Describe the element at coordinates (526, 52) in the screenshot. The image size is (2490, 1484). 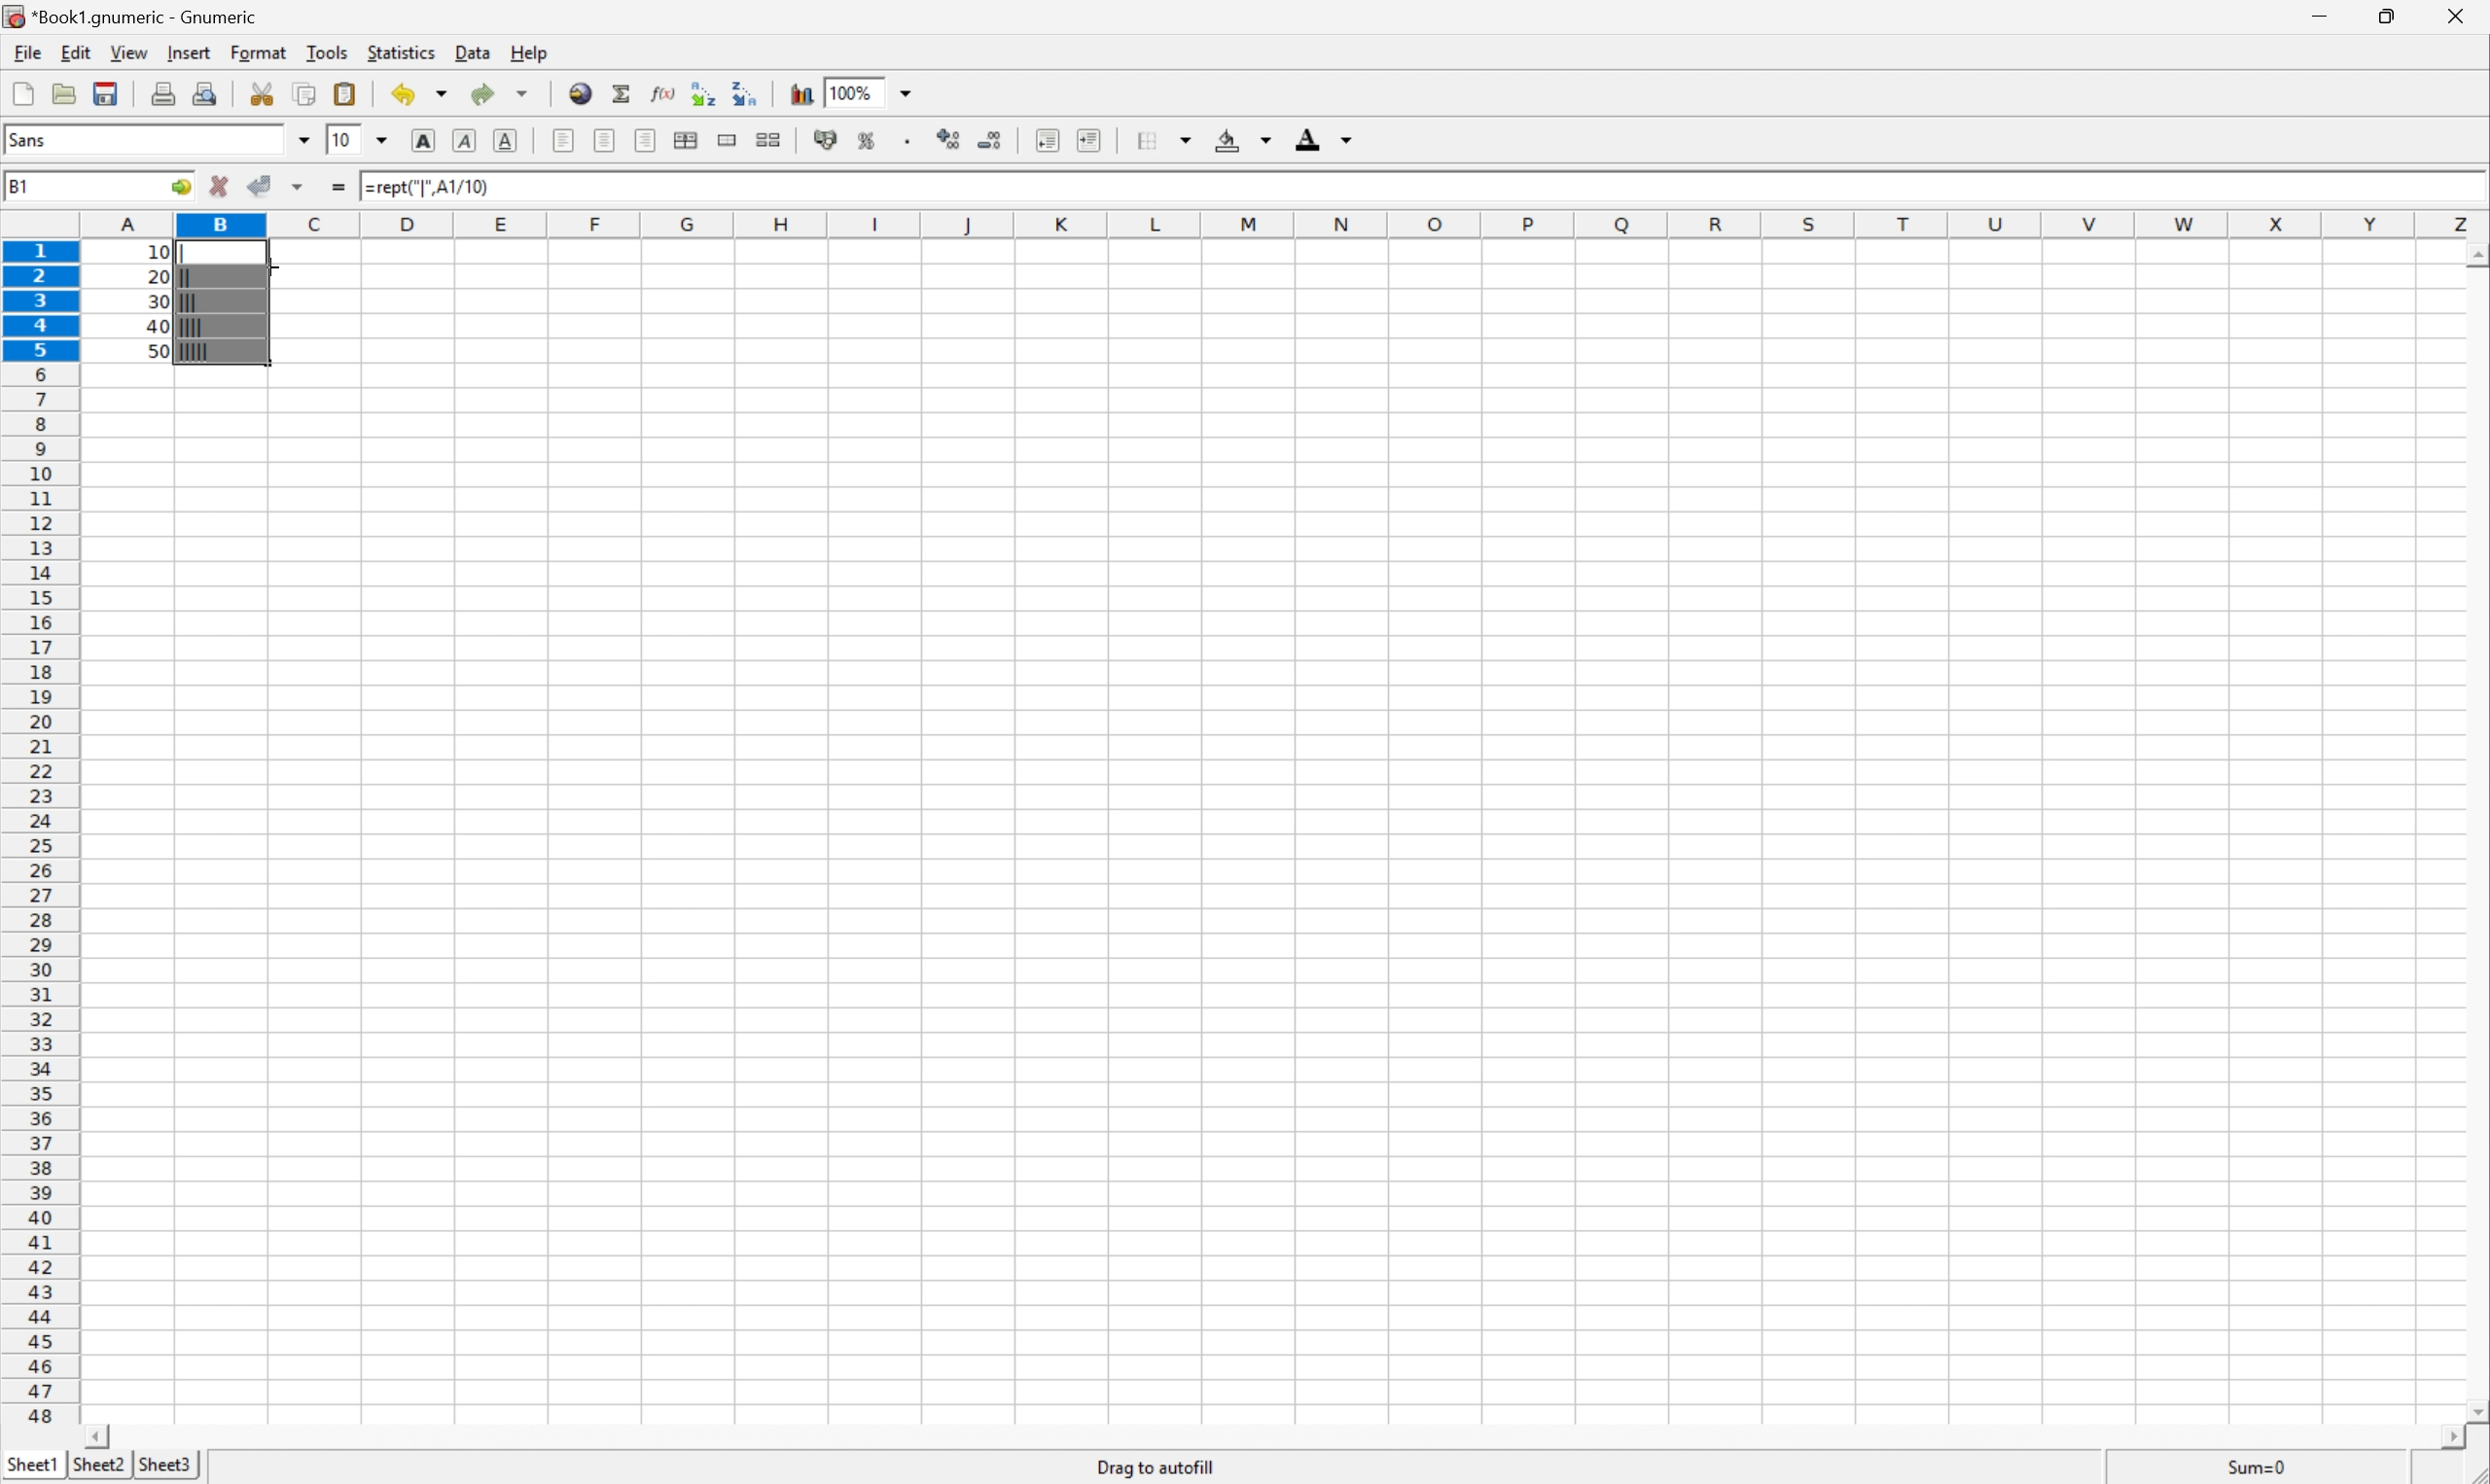
I see `Help` at that location.